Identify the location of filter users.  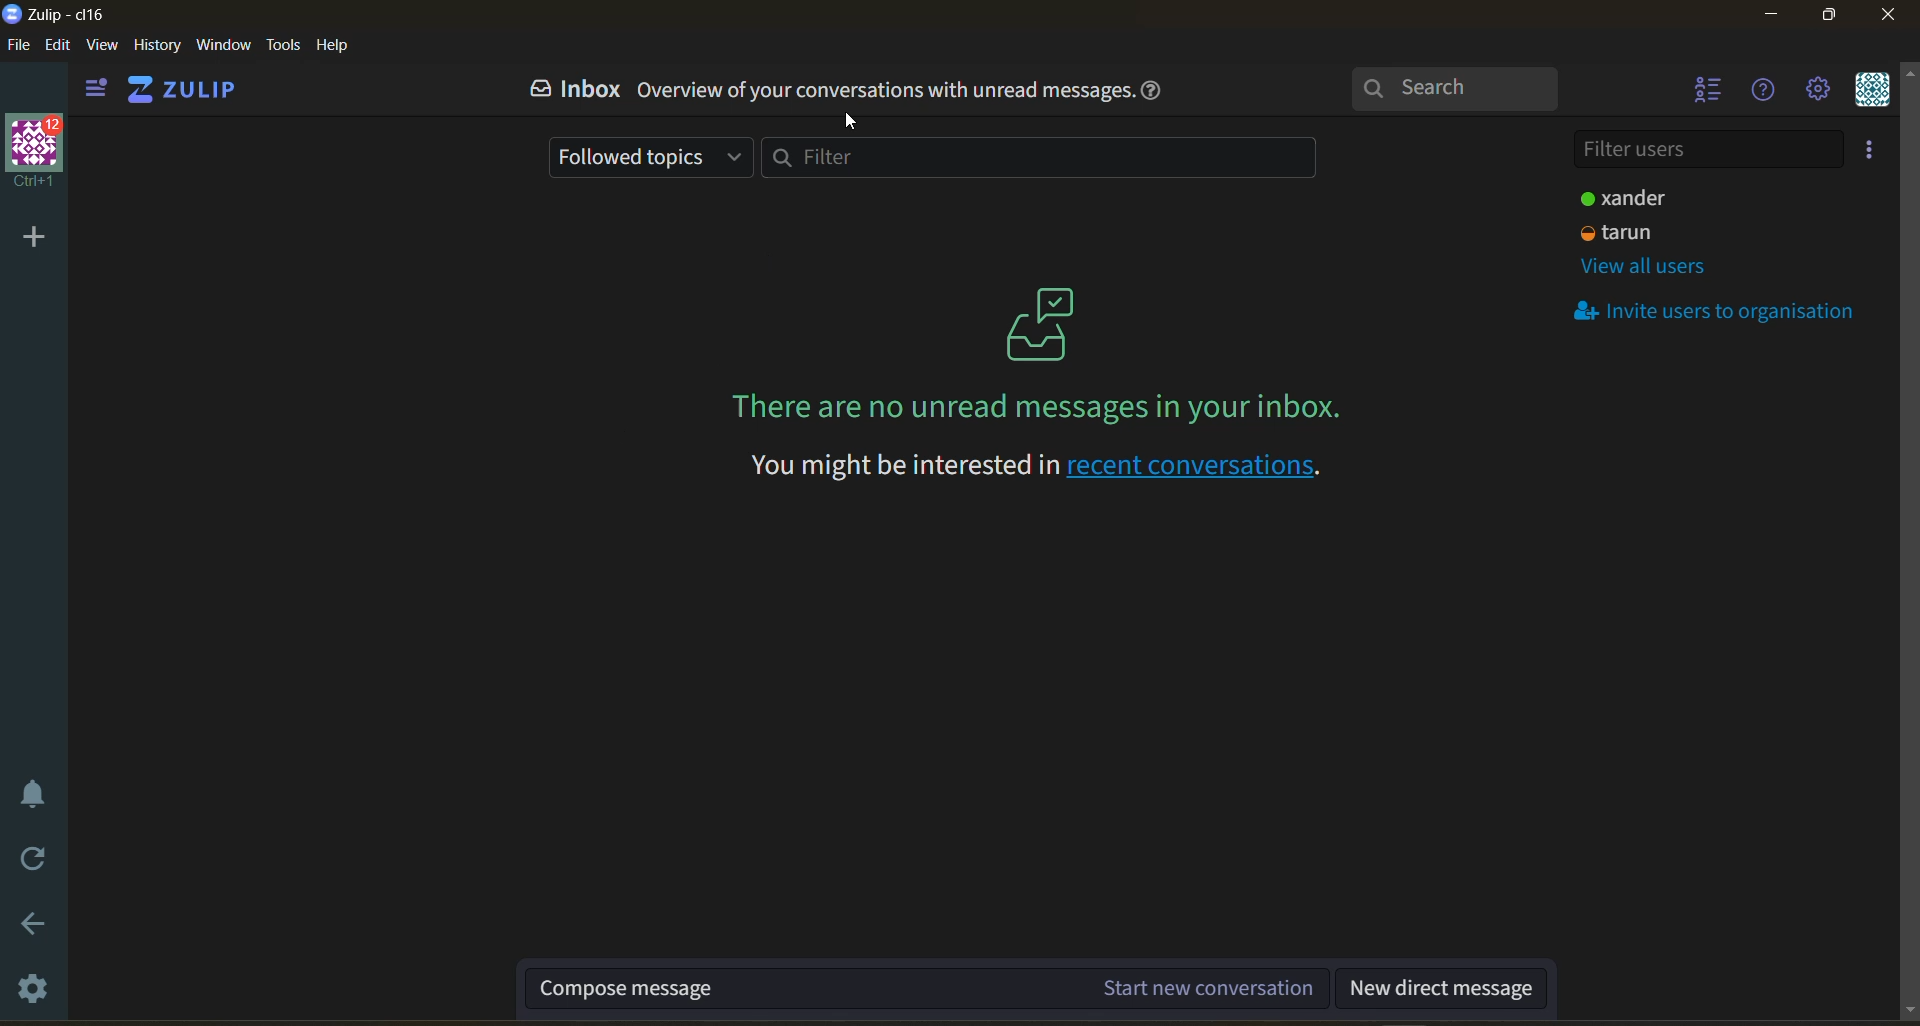
(1704, 146).